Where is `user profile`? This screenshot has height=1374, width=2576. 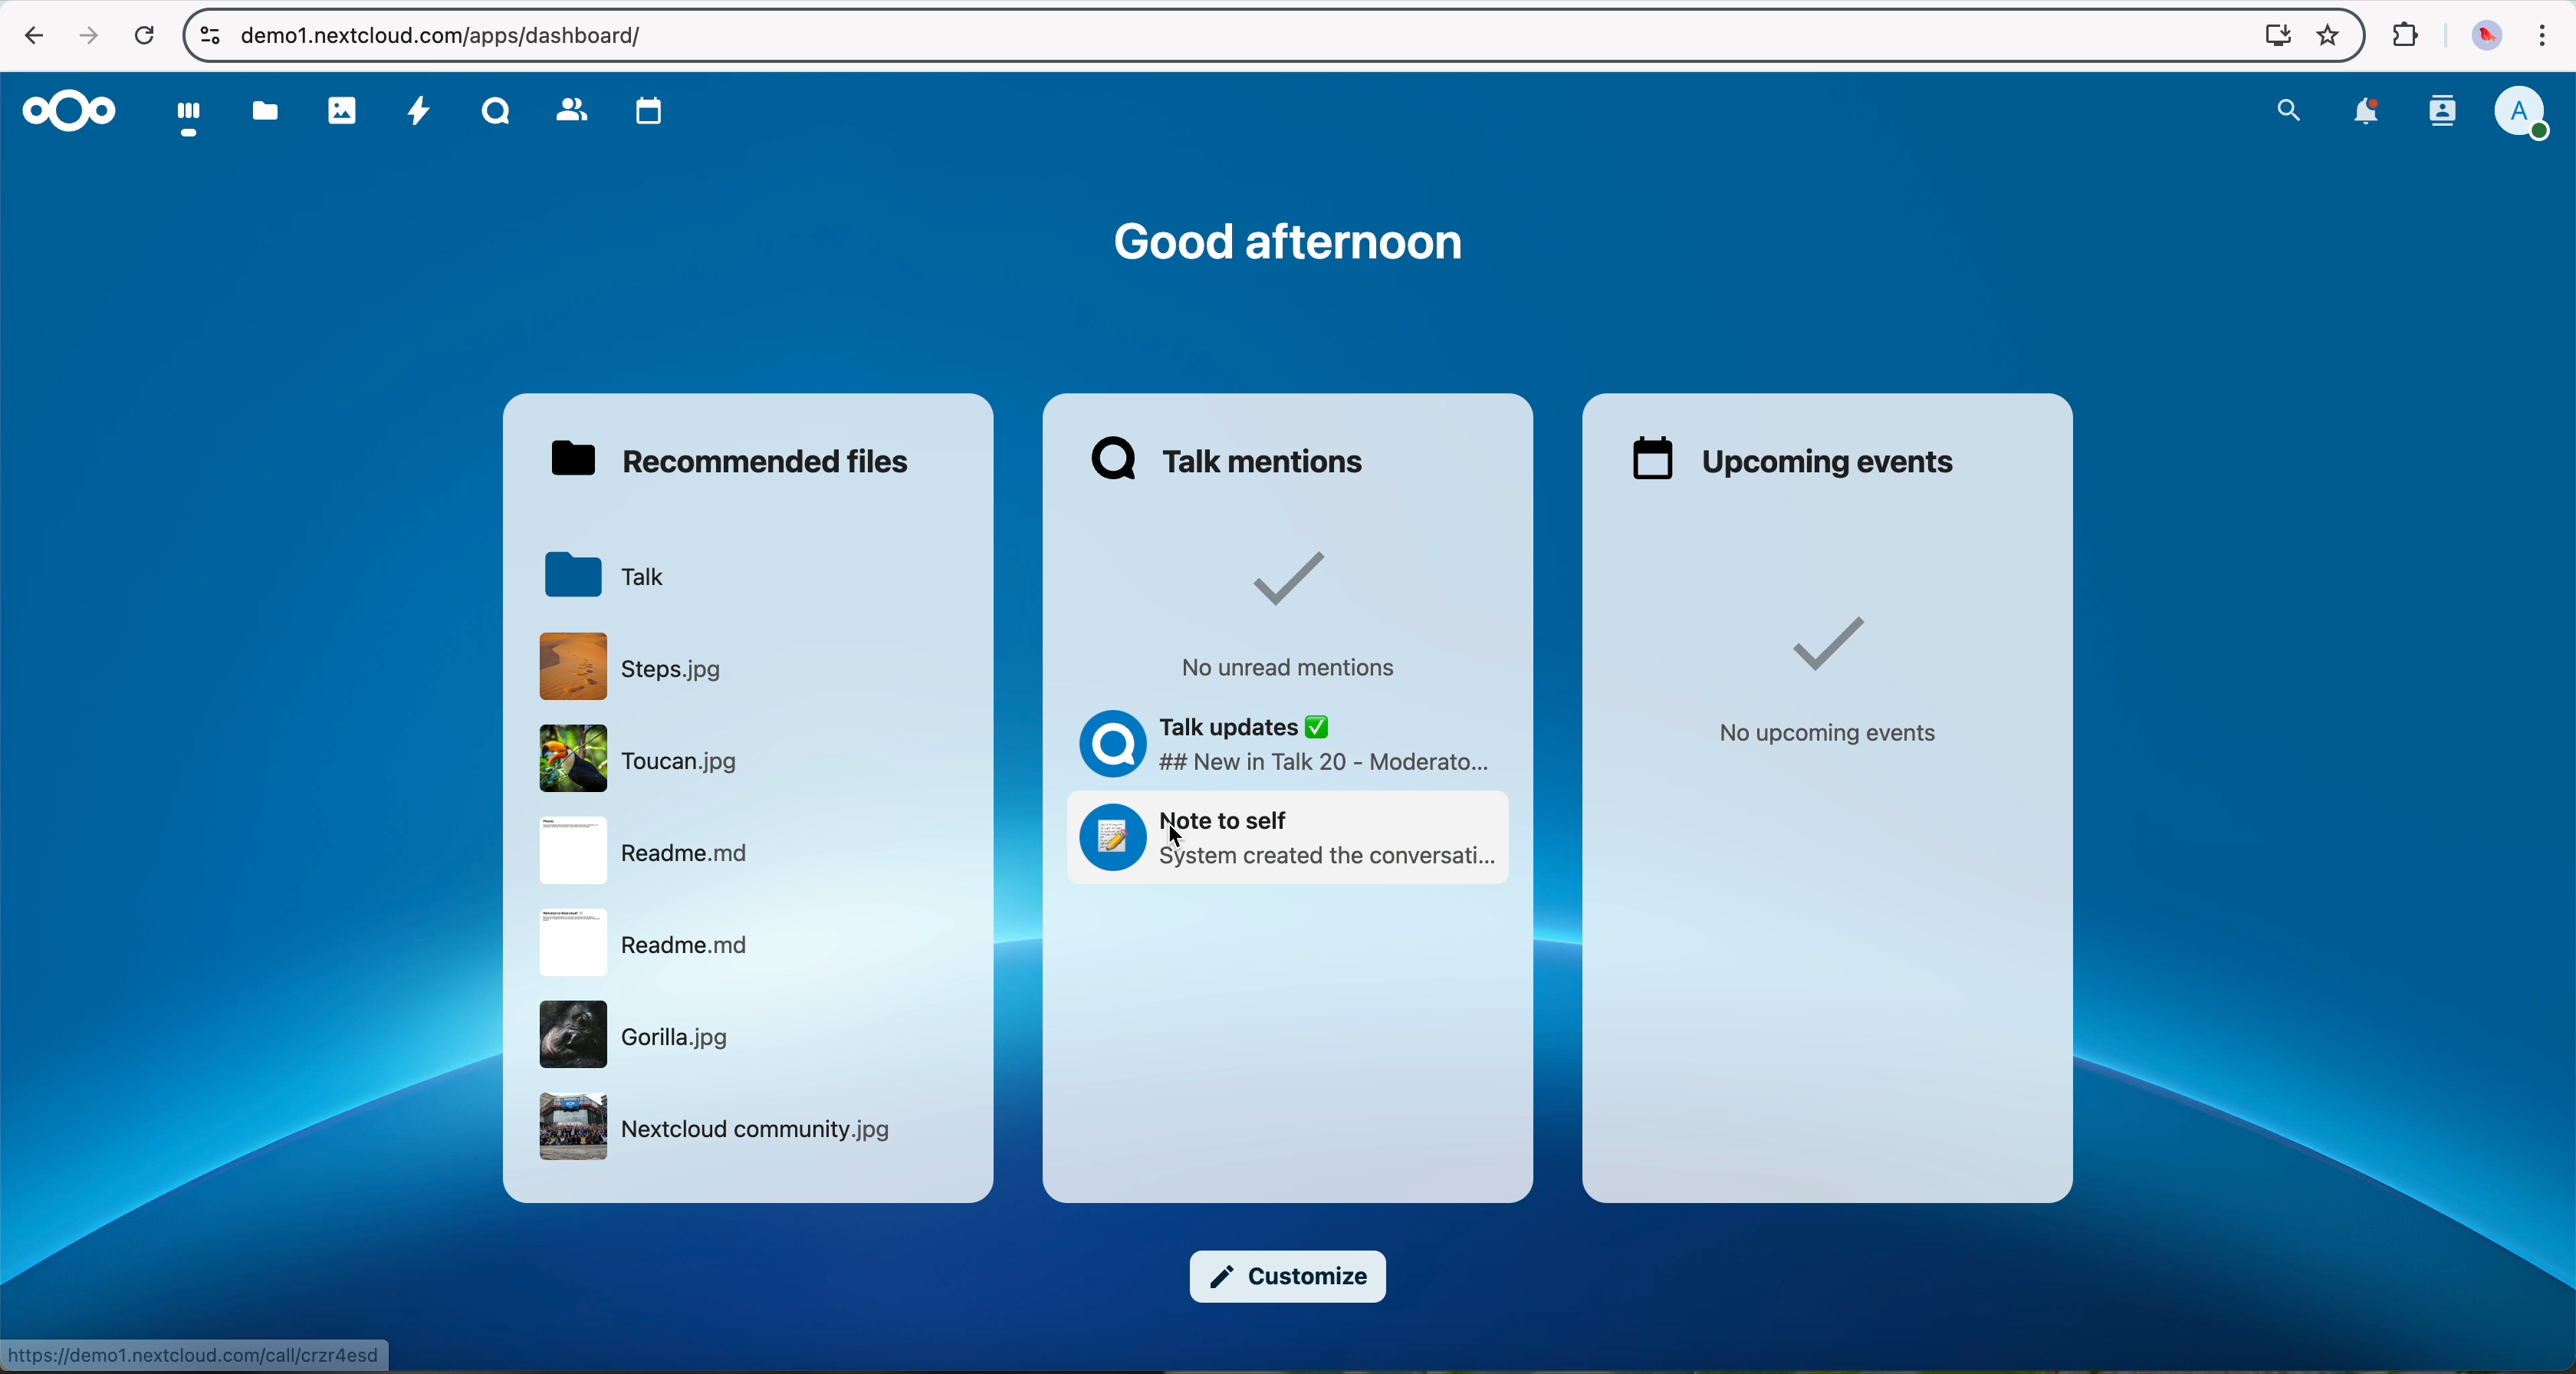
user profile is located at coordinates (2531, 113).